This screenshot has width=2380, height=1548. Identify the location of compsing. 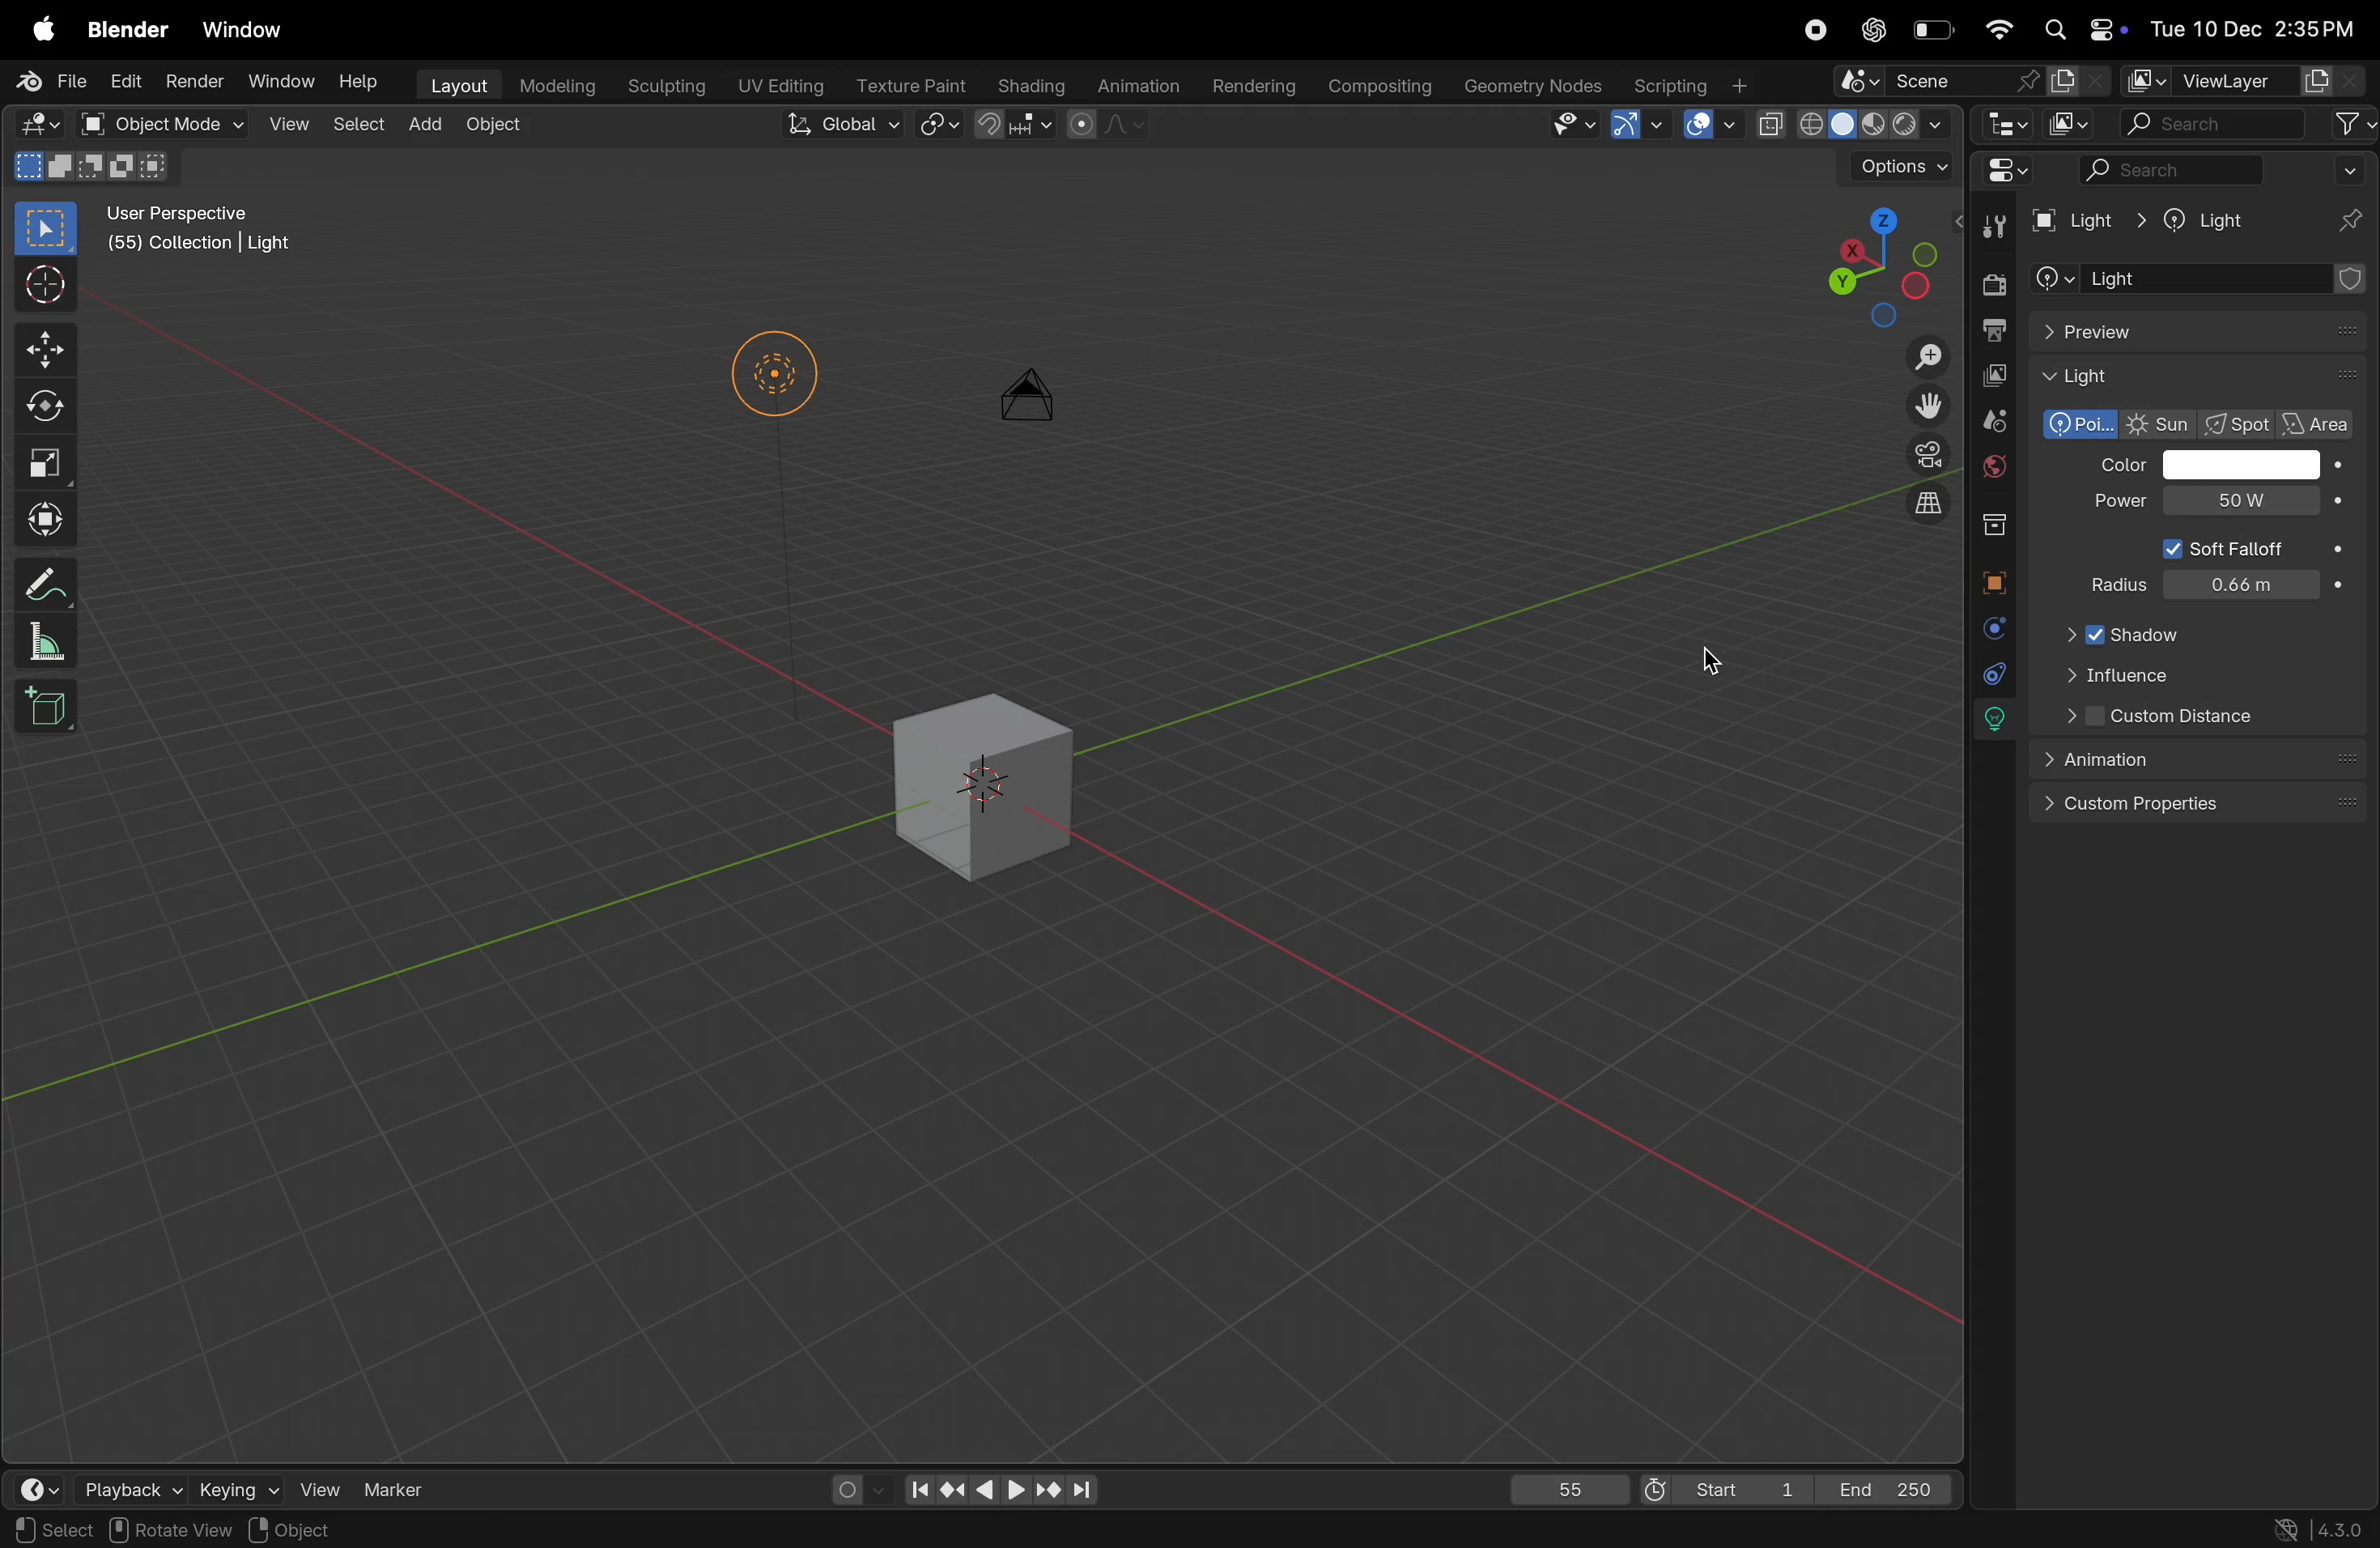
(1387, 83).